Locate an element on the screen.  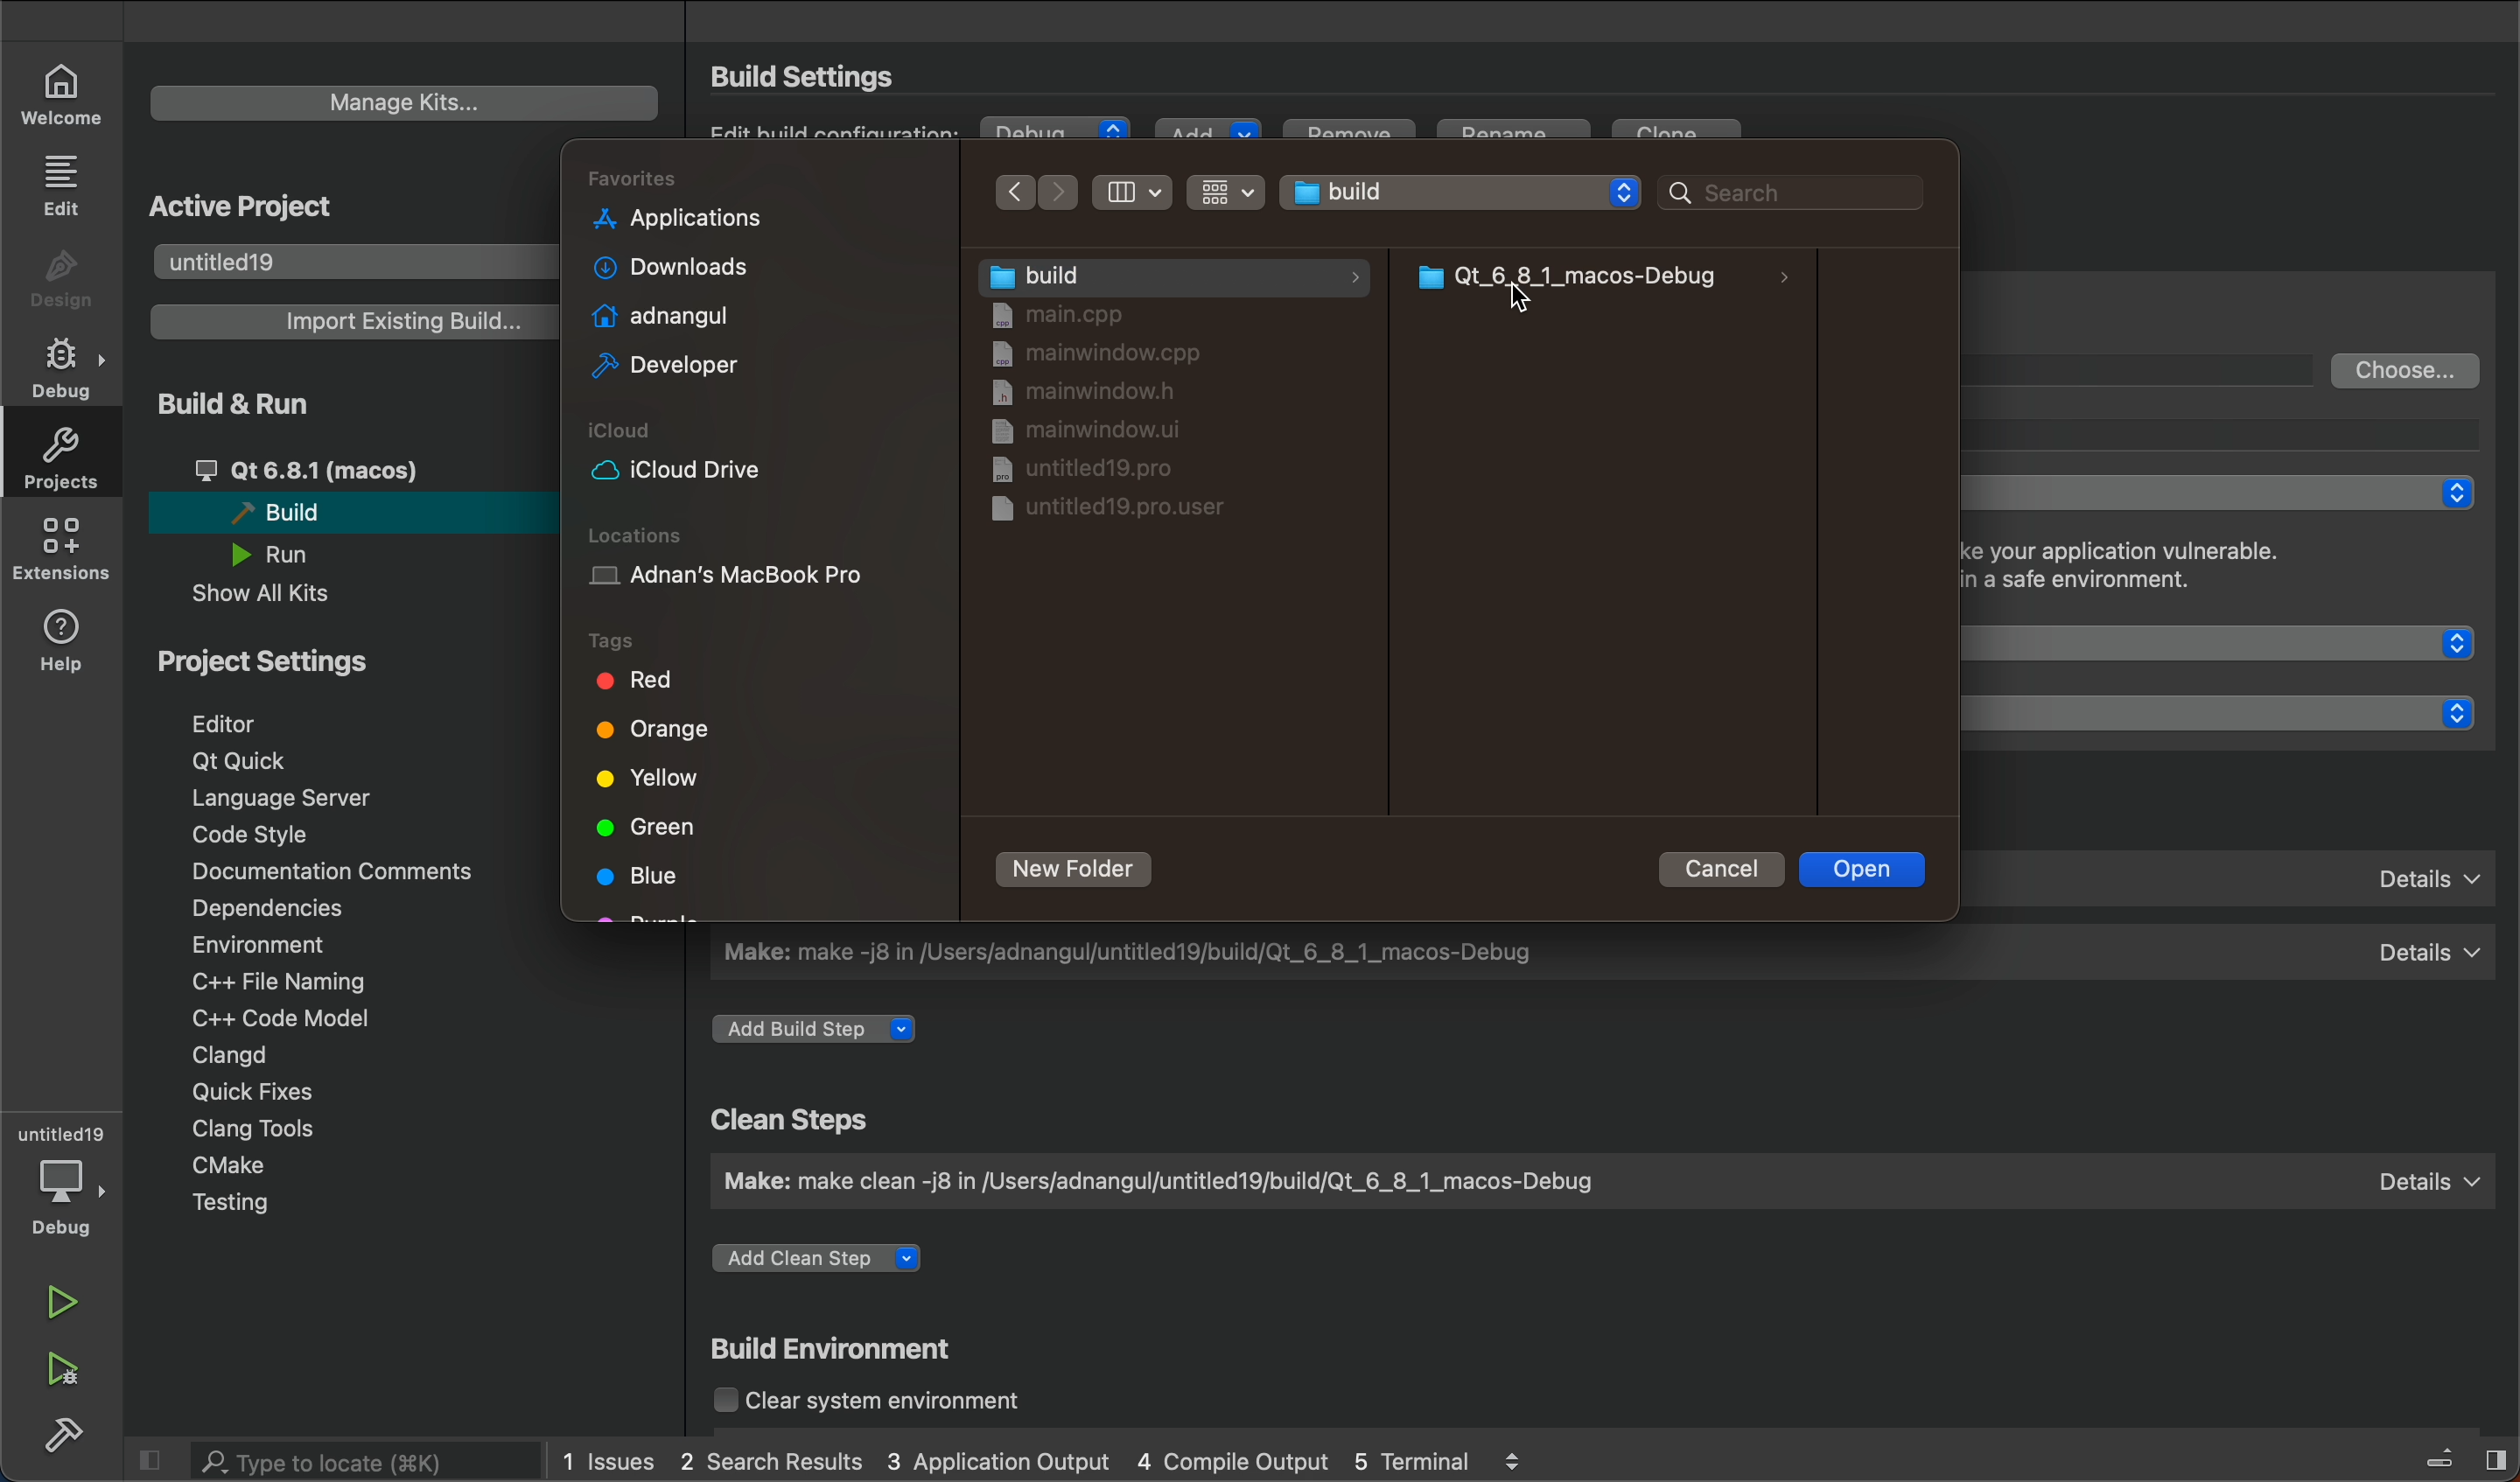
make is located at coordinates (1596, 1180).